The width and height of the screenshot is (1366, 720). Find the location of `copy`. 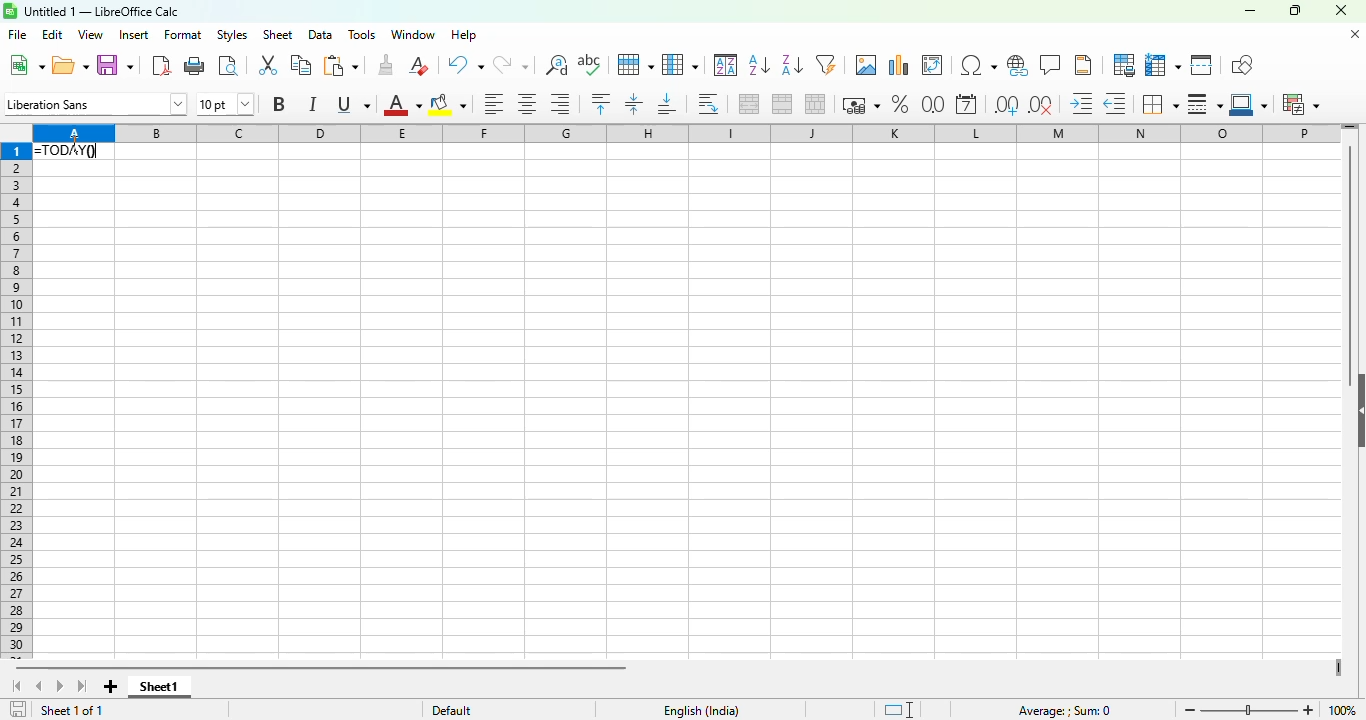

copy is located at coordinates (301, 65).